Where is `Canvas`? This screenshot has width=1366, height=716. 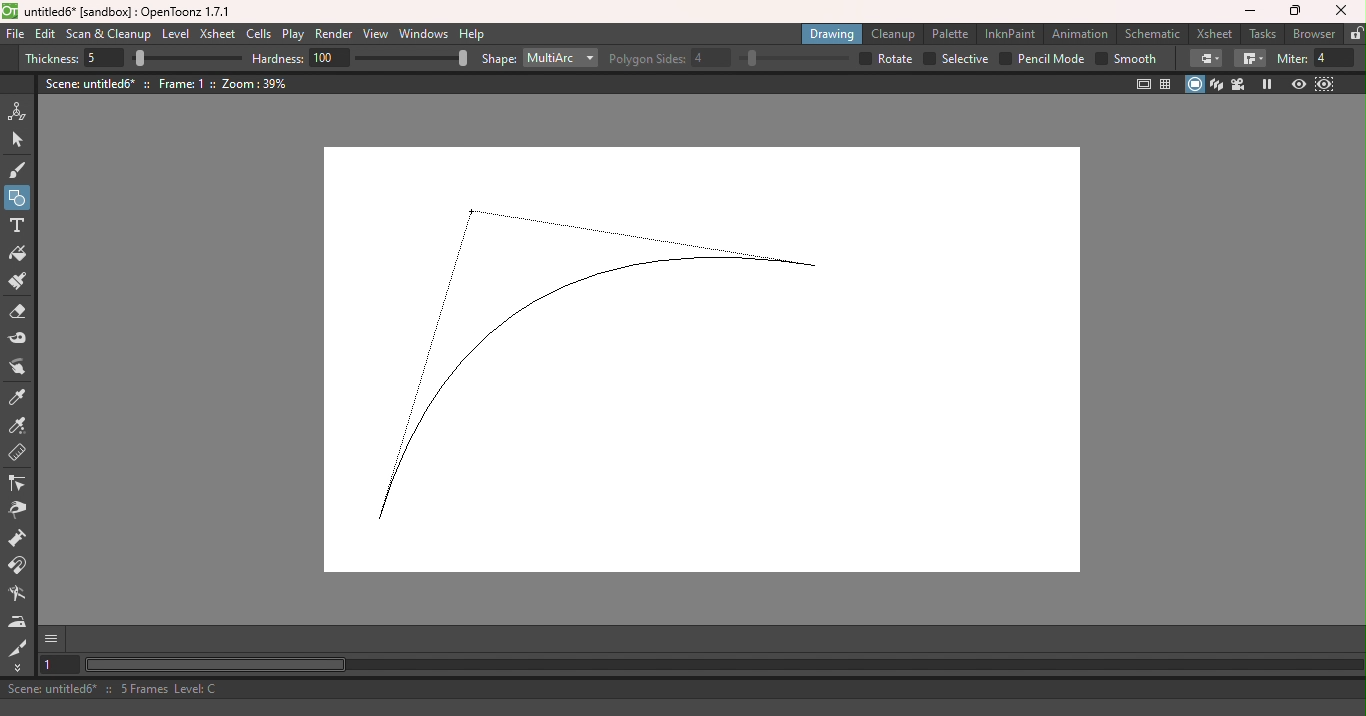 Canvas is located at coordinates (713, 364).